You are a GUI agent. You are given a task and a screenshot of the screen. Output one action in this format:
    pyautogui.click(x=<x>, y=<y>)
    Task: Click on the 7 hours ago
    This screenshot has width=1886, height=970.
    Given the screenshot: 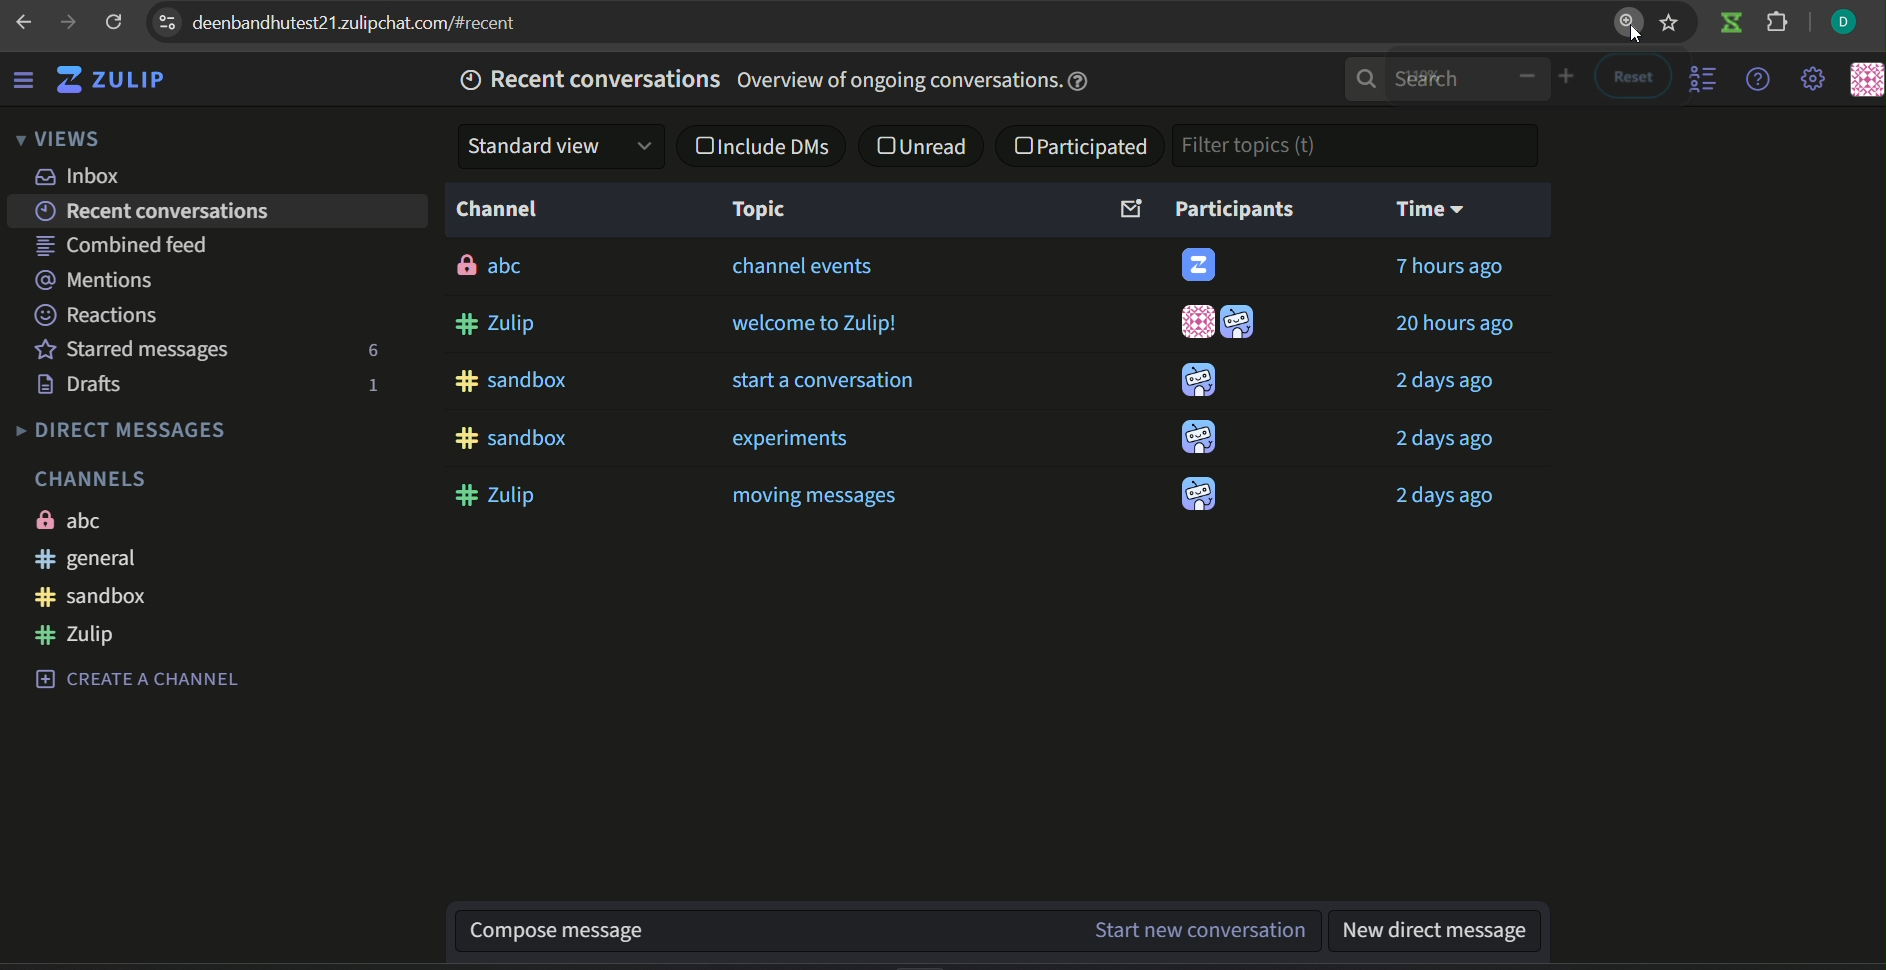 What is the action you would take?
    pyautogui.click(x=1450, y=267)
    